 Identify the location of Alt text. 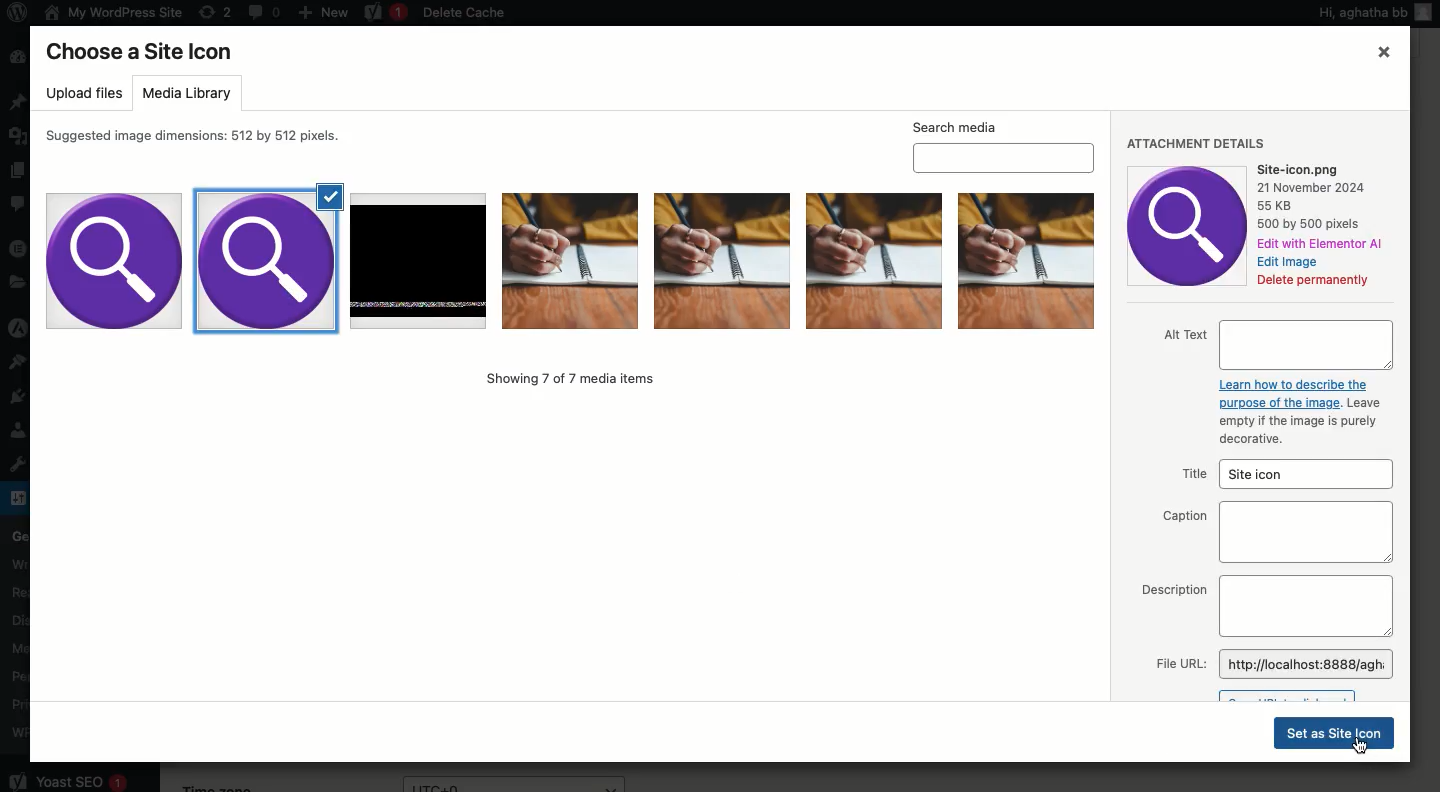
(1275, 344).